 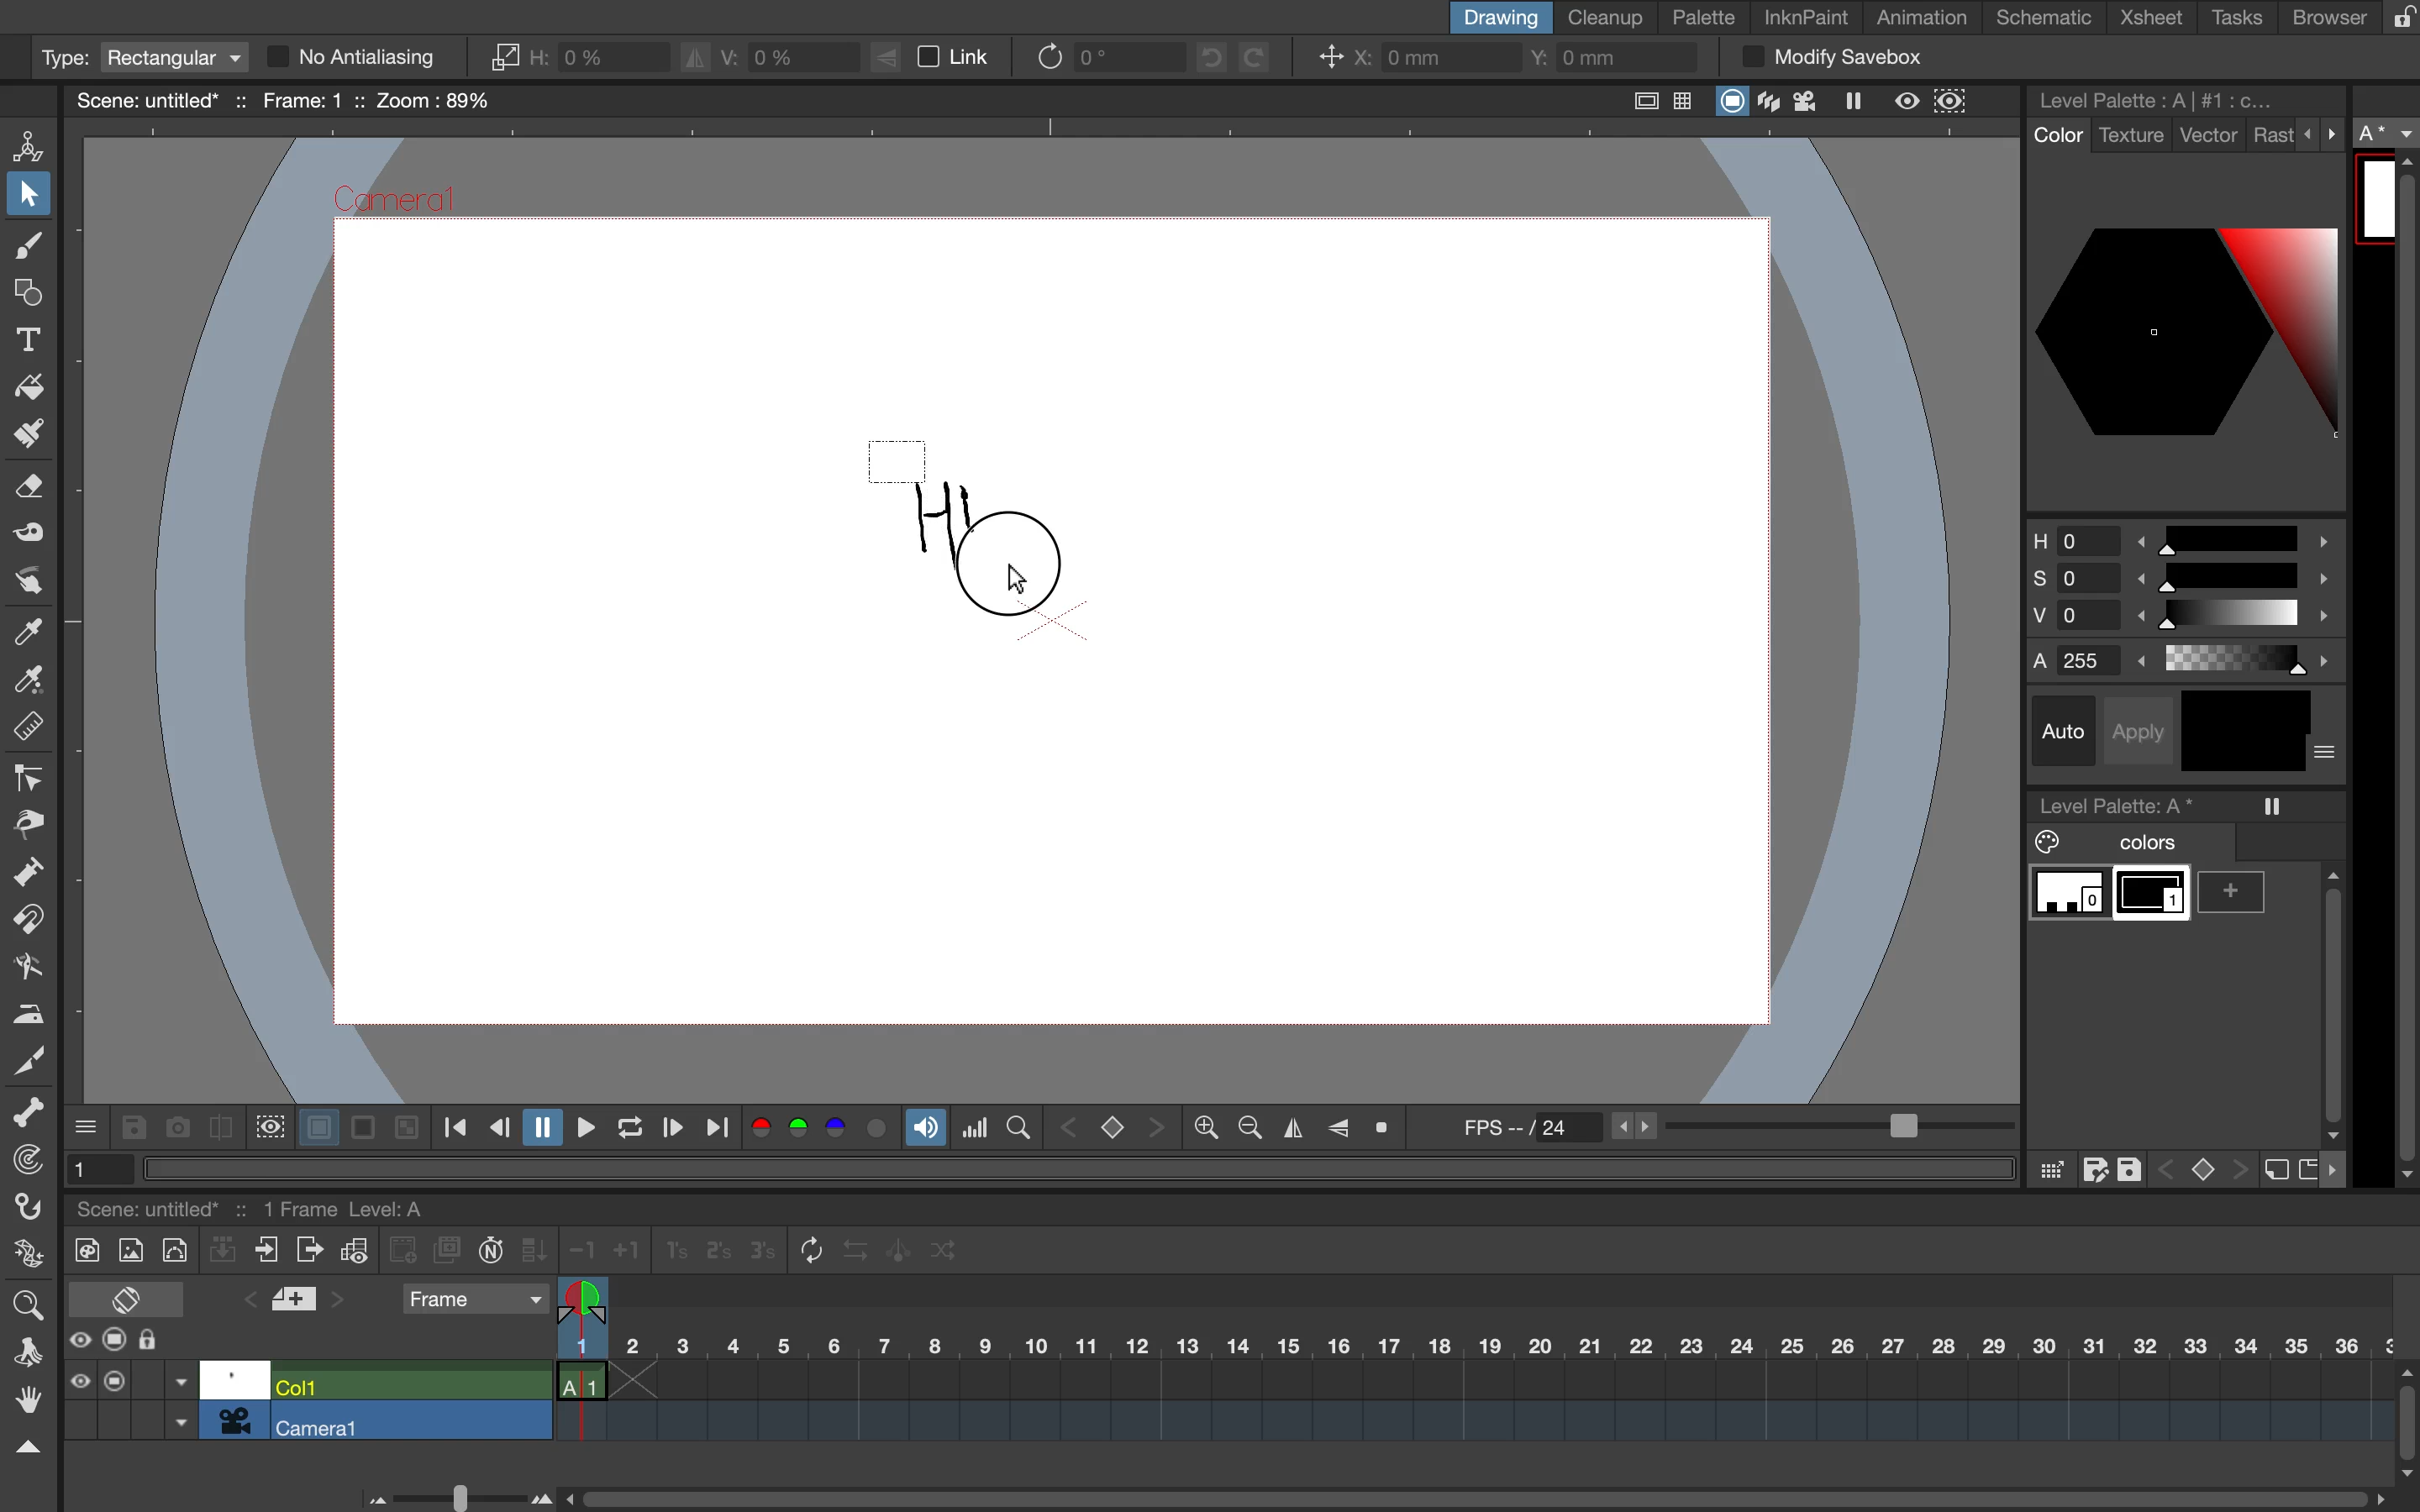 What do you see at coordinates (35, 144) in the screenshot?
I see `animate tool` at bounding box center [35, 144].